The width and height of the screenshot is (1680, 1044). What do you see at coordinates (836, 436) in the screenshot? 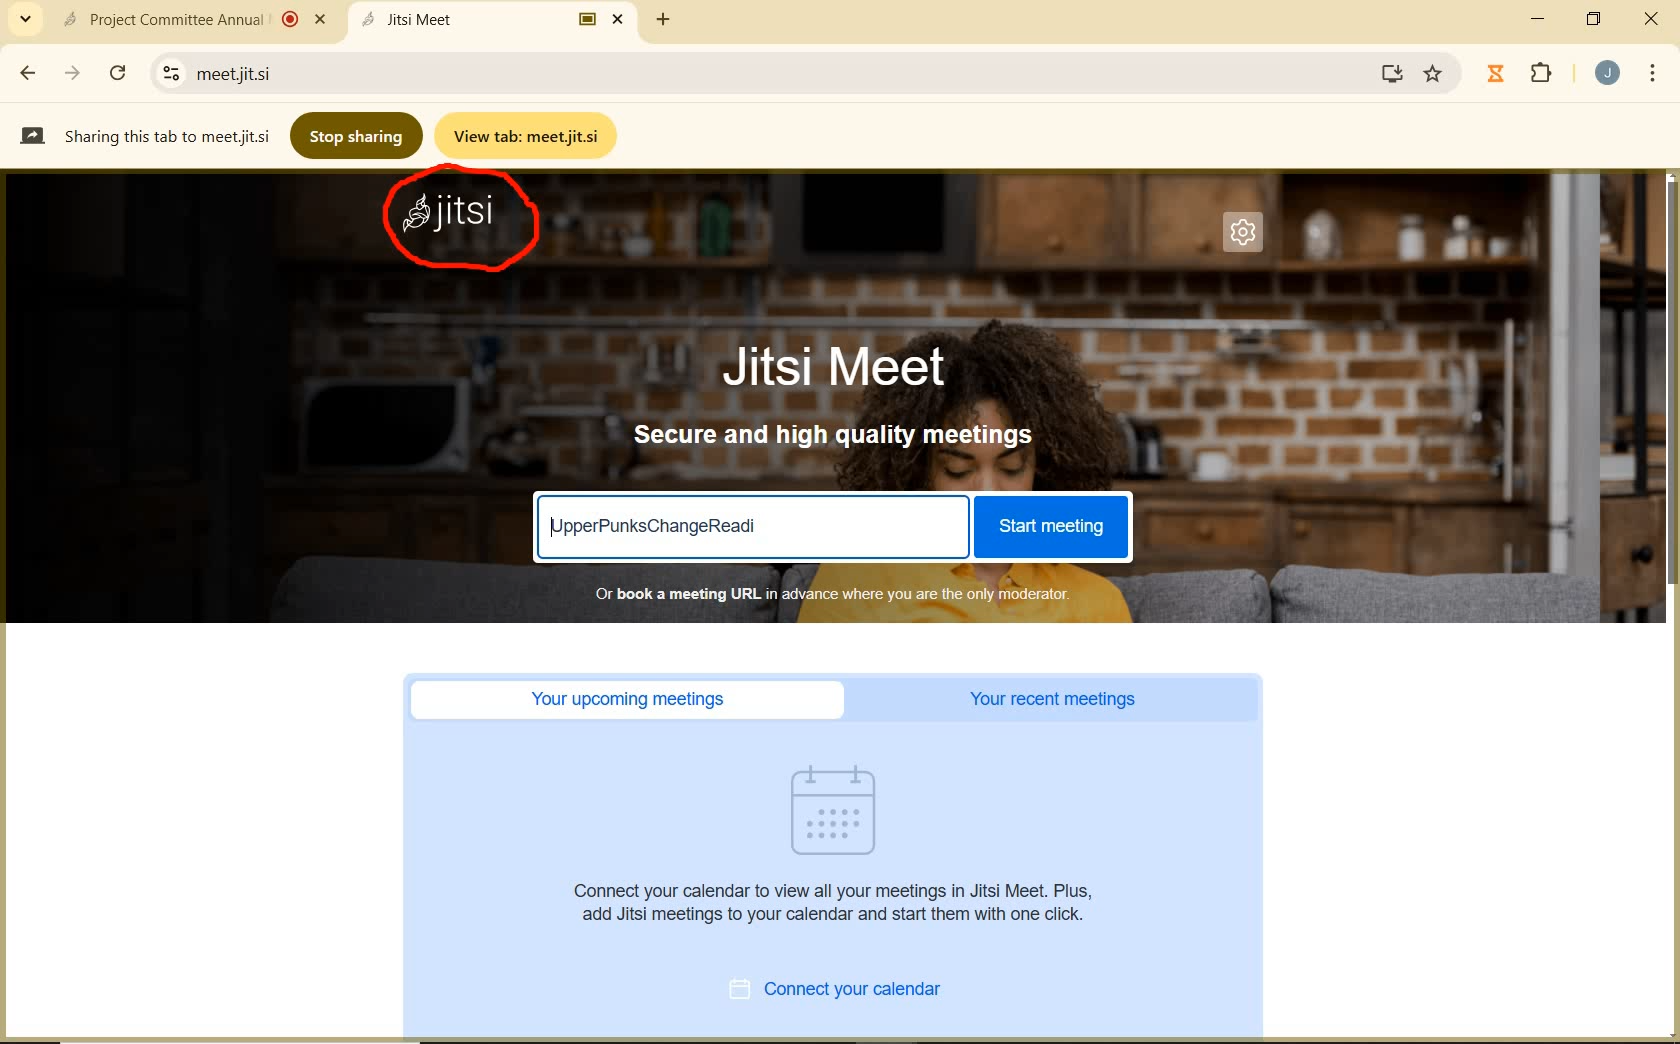
I see `SECURE AND HIGH QUALITY MEETINGS` at bounding box center [836, 436].